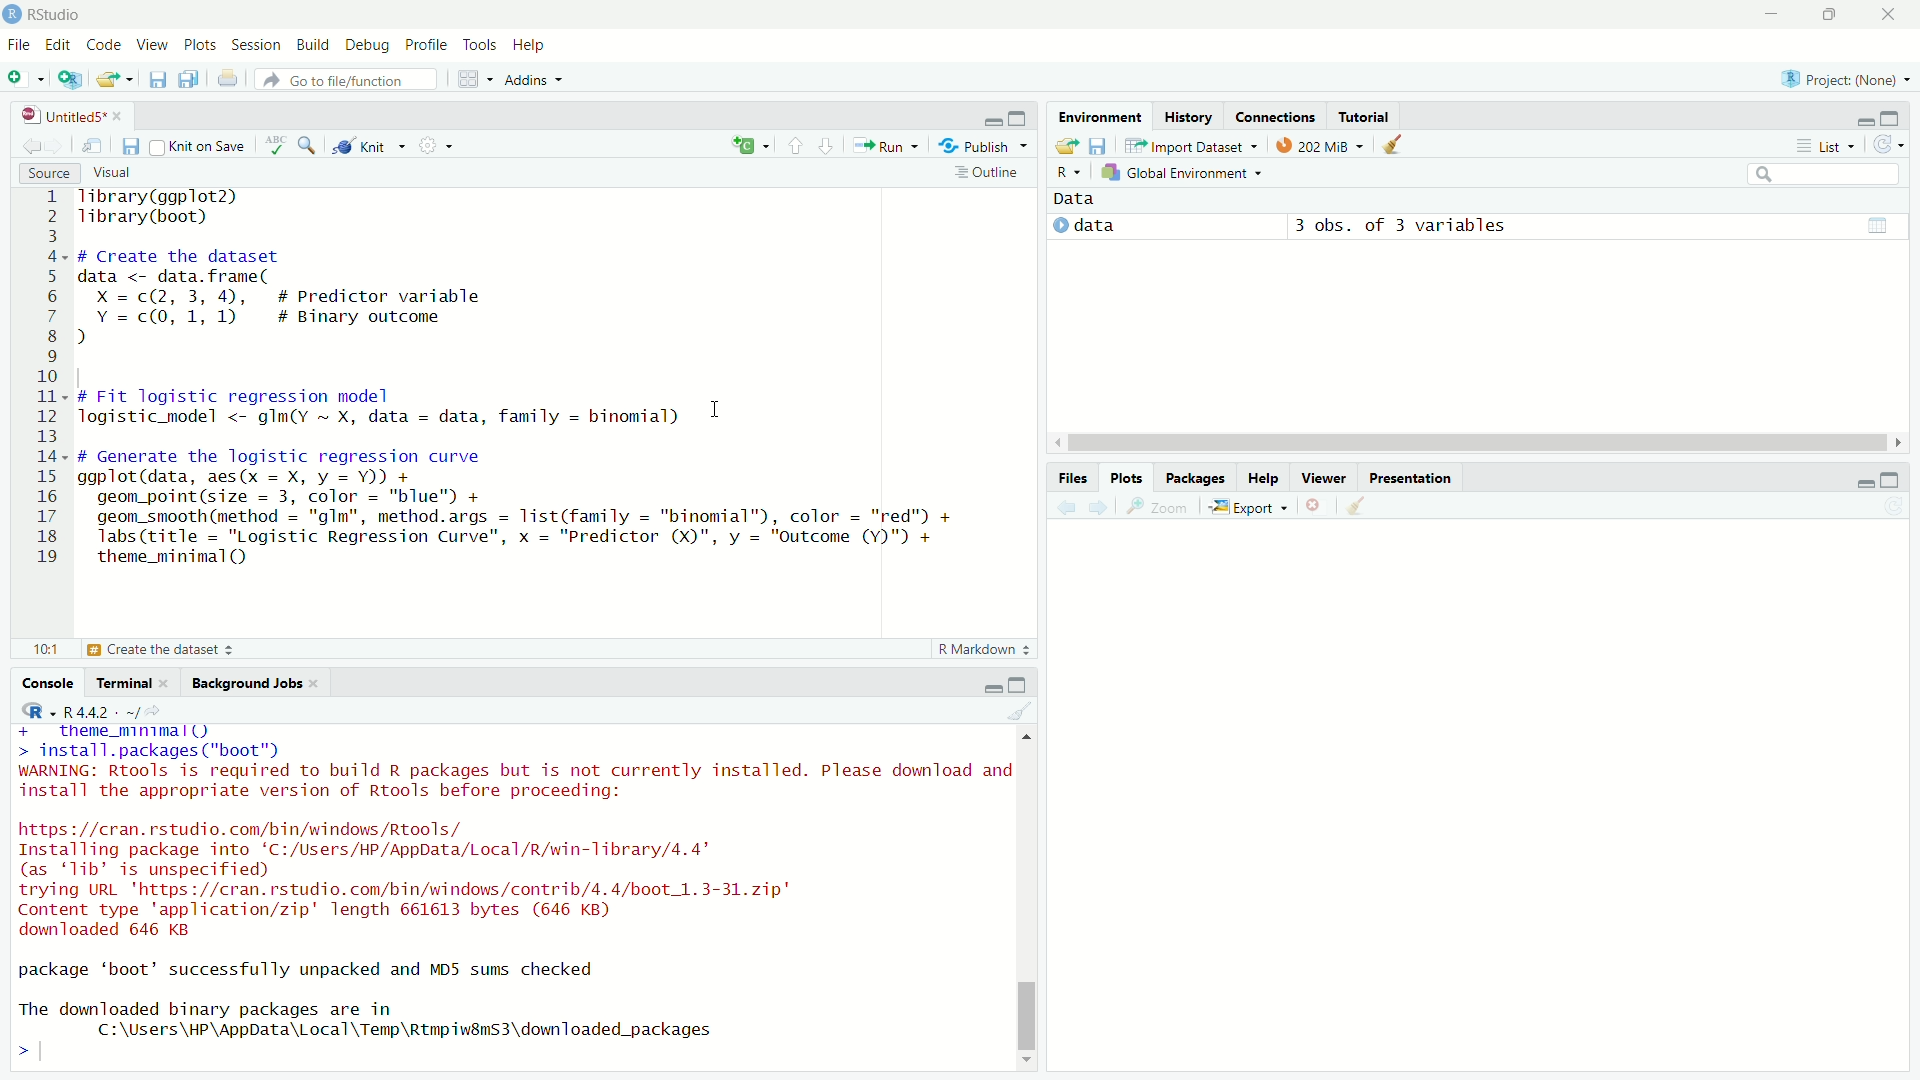 Image resolution: width=1920 pixels, height=1080 pixels. What do you see at coordinates (535, 79) in the screenshot?
I see `Addins` at bounding box center [535, 79].